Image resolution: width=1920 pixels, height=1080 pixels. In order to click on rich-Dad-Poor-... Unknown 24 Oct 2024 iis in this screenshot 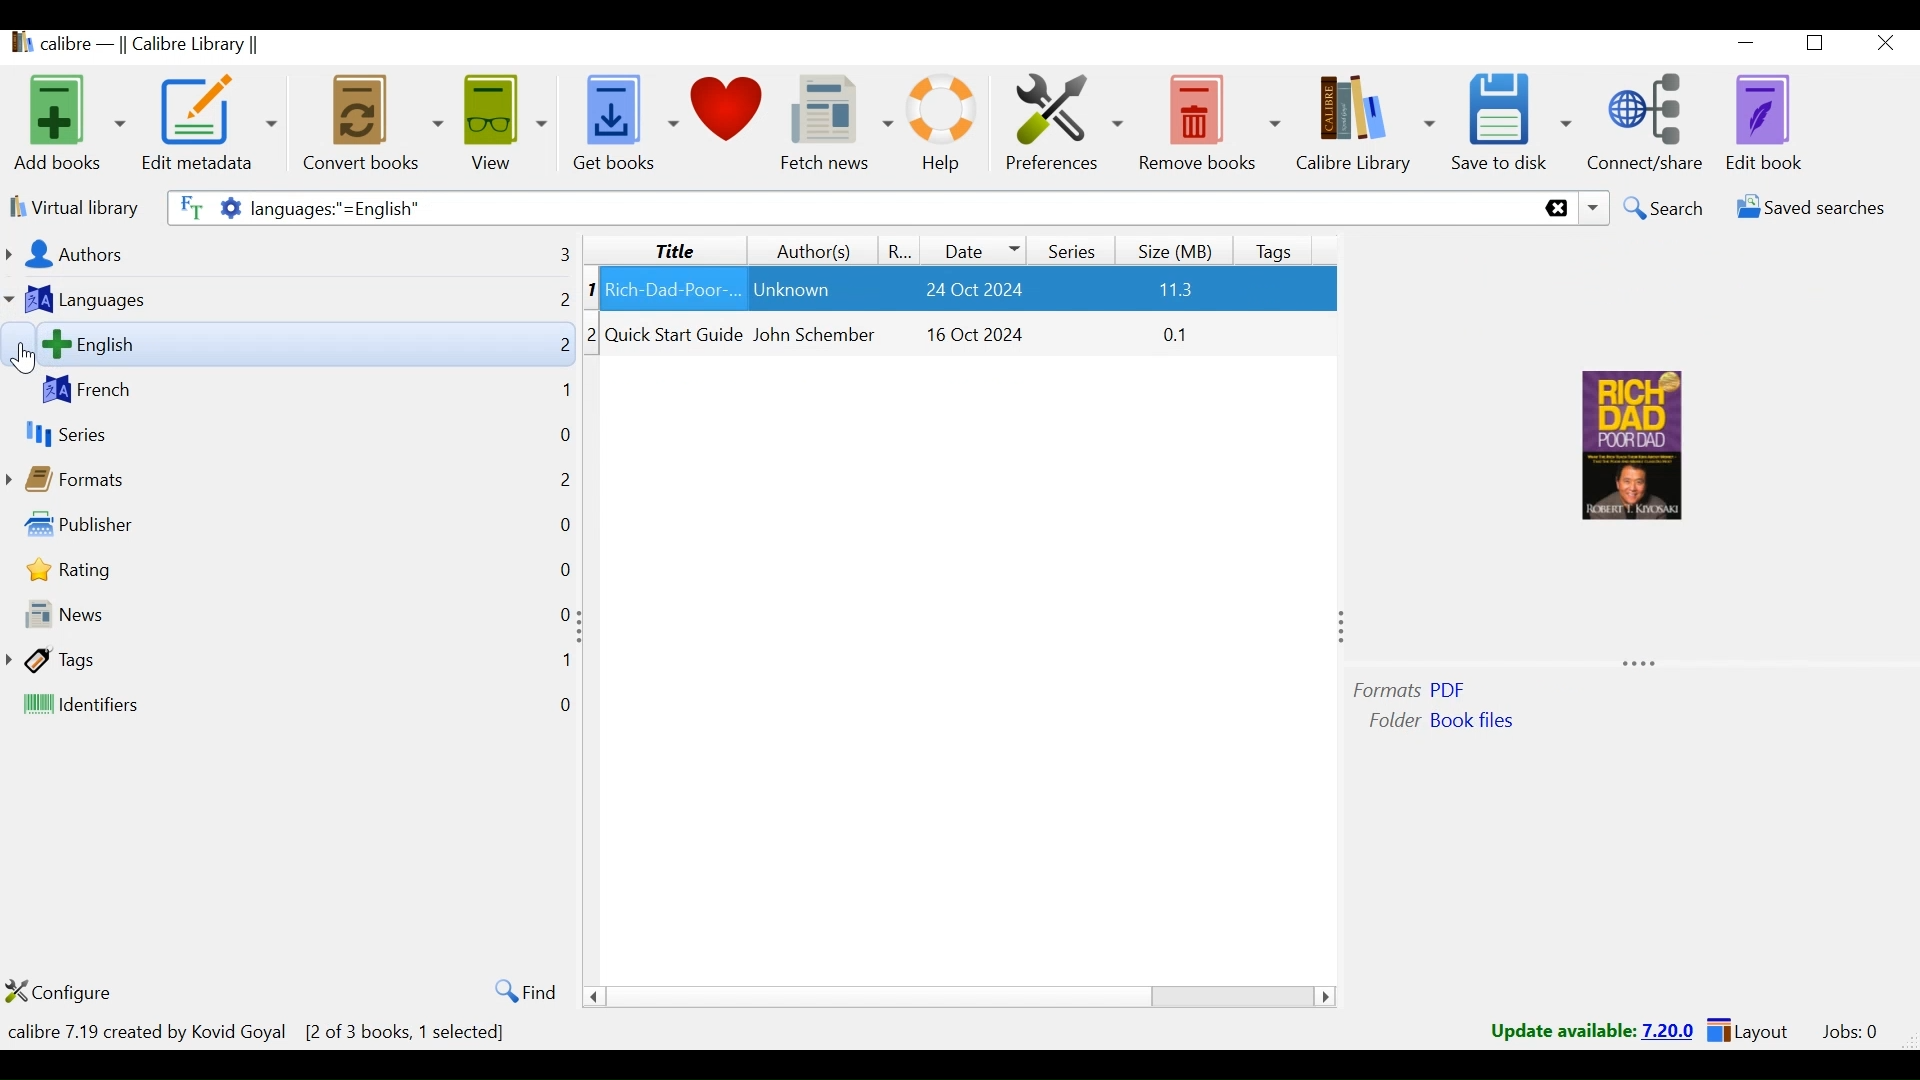, I will do `click(969, 337)`.